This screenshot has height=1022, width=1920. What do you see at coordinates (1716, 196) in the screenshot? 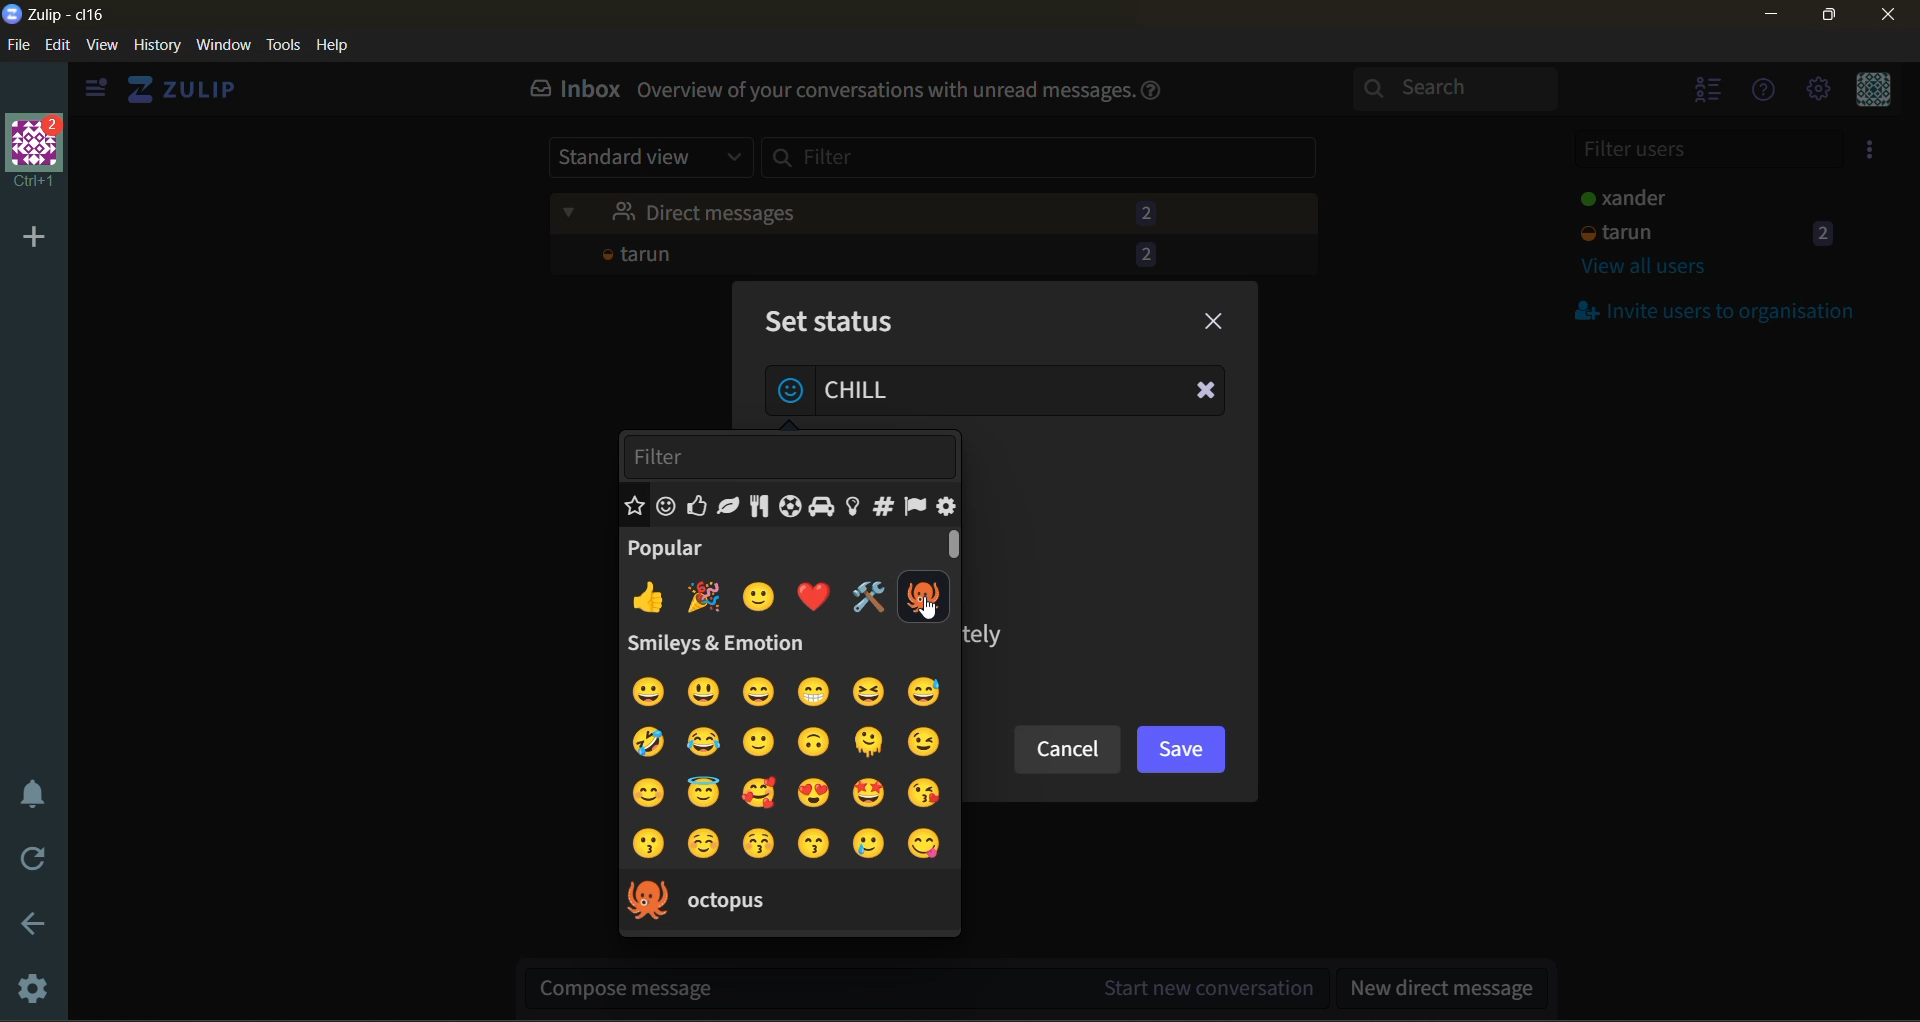
I see `users and staus` at bounding box center [1716, 196].